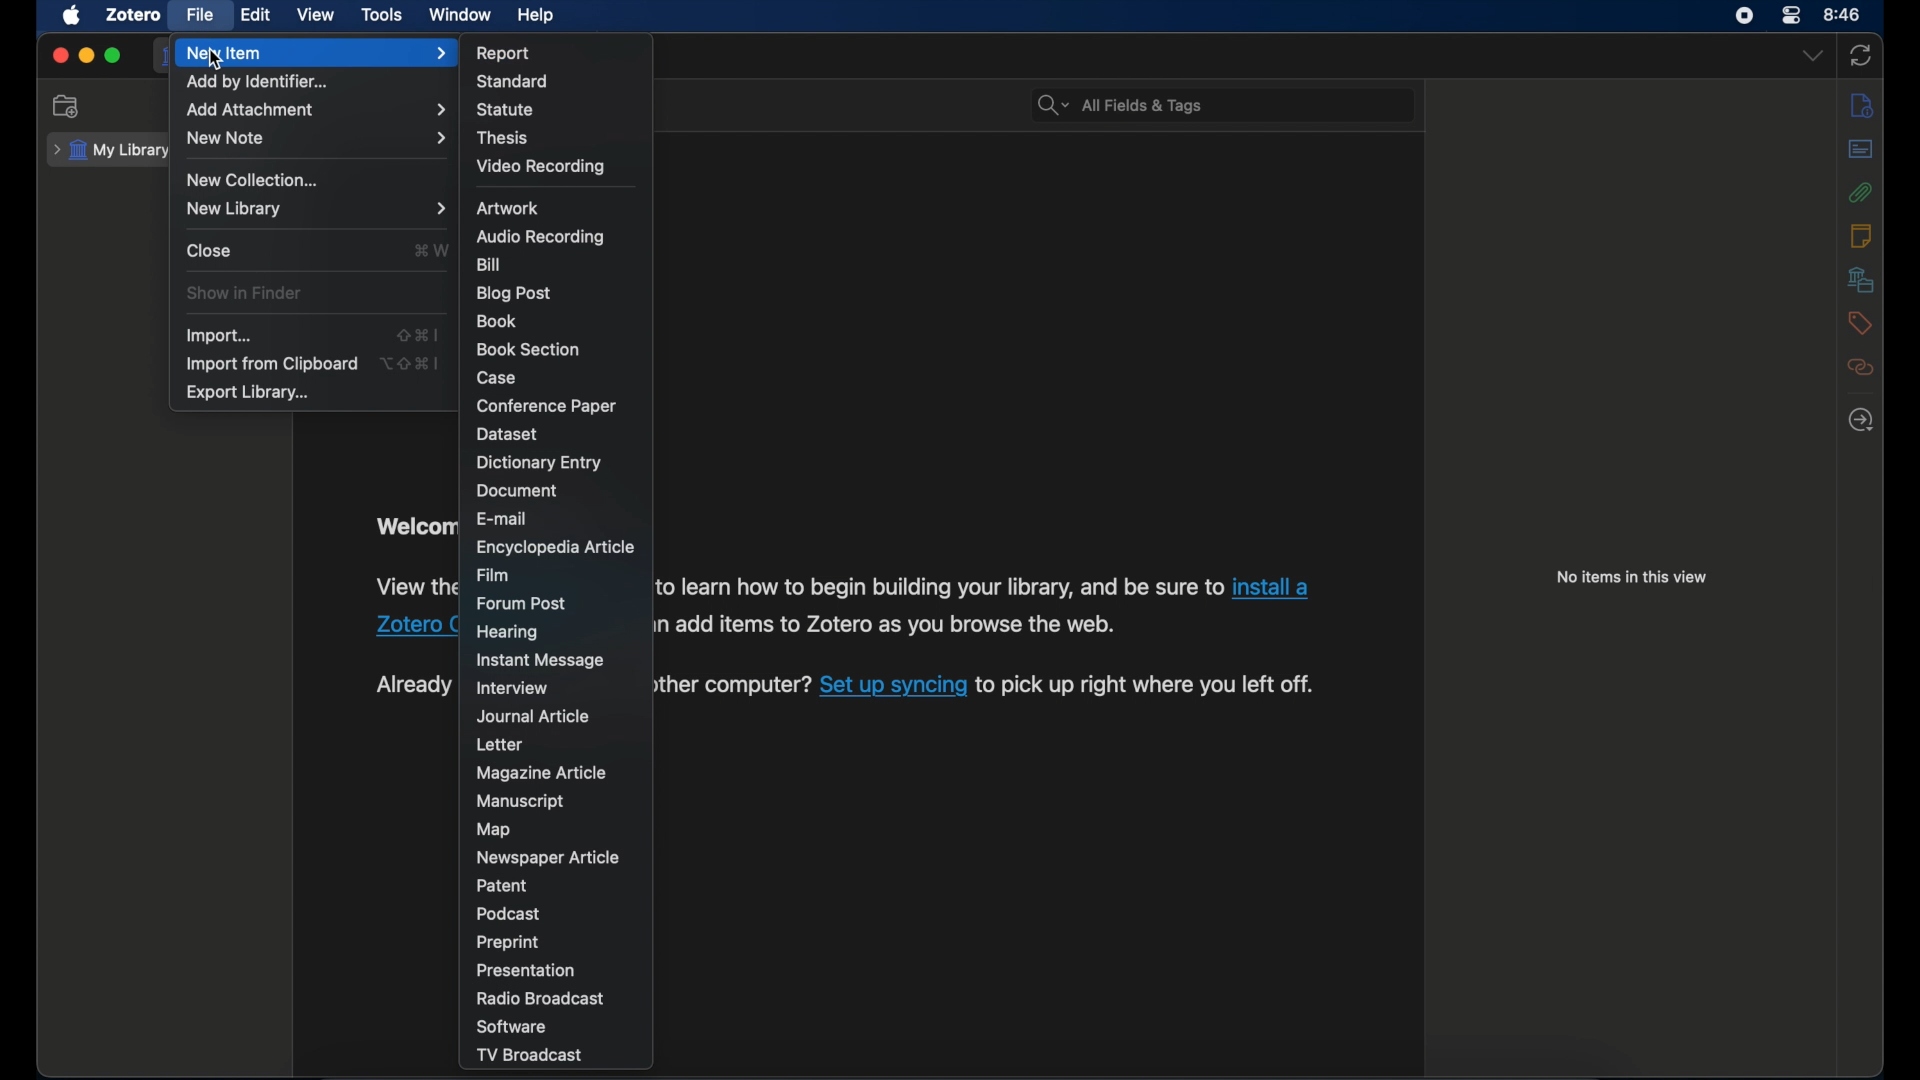 The image size is (1920, 1080). What do you see at coordinates (316, 138) in the screenshot?
I see `new note` at bounding box center [316, 138].